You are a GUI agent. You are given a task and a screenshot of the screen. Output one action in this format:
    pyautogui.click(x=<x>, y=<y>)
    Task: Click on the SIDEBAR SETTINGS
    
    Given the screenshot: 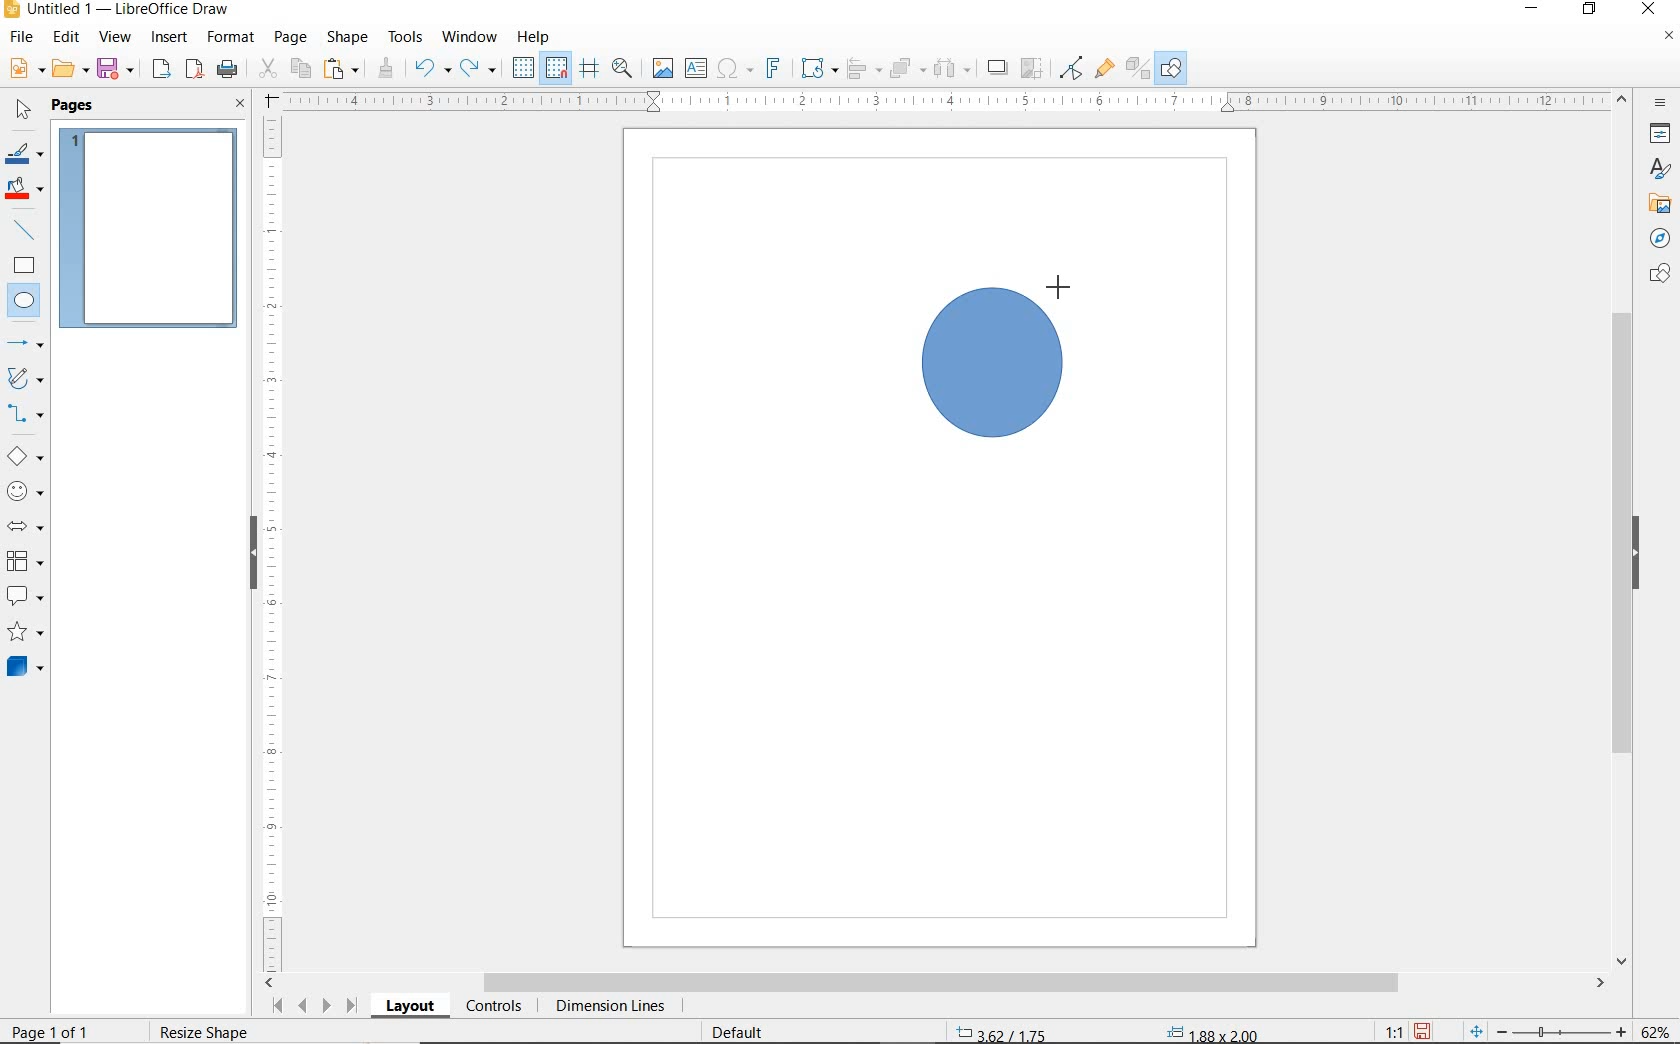 What is the action you would take?
    pyautogui.click(x=1661, y=104)
    